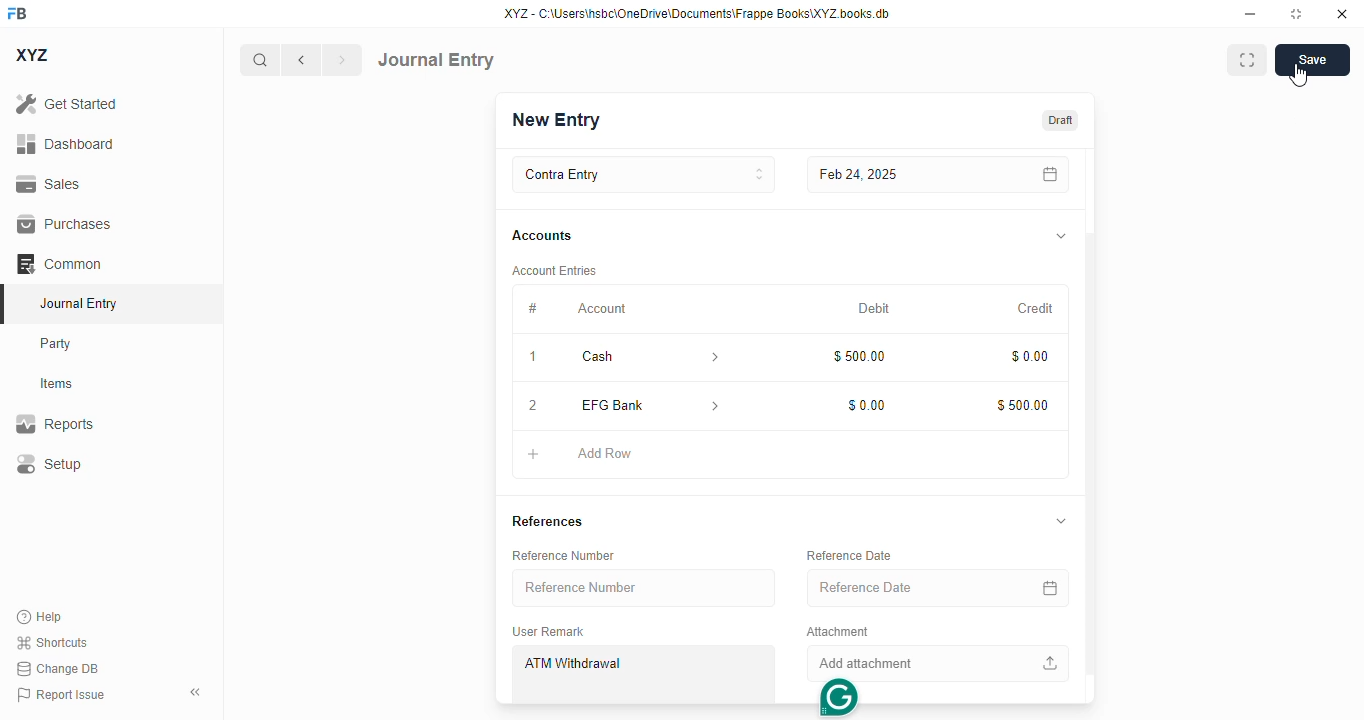 The height and width of the screenshot is (720, 1364). What do you see at coordinates (1062, 522) in the screenshot?
I see `toggle expand/collapse` at bounding box center [1062, 522].